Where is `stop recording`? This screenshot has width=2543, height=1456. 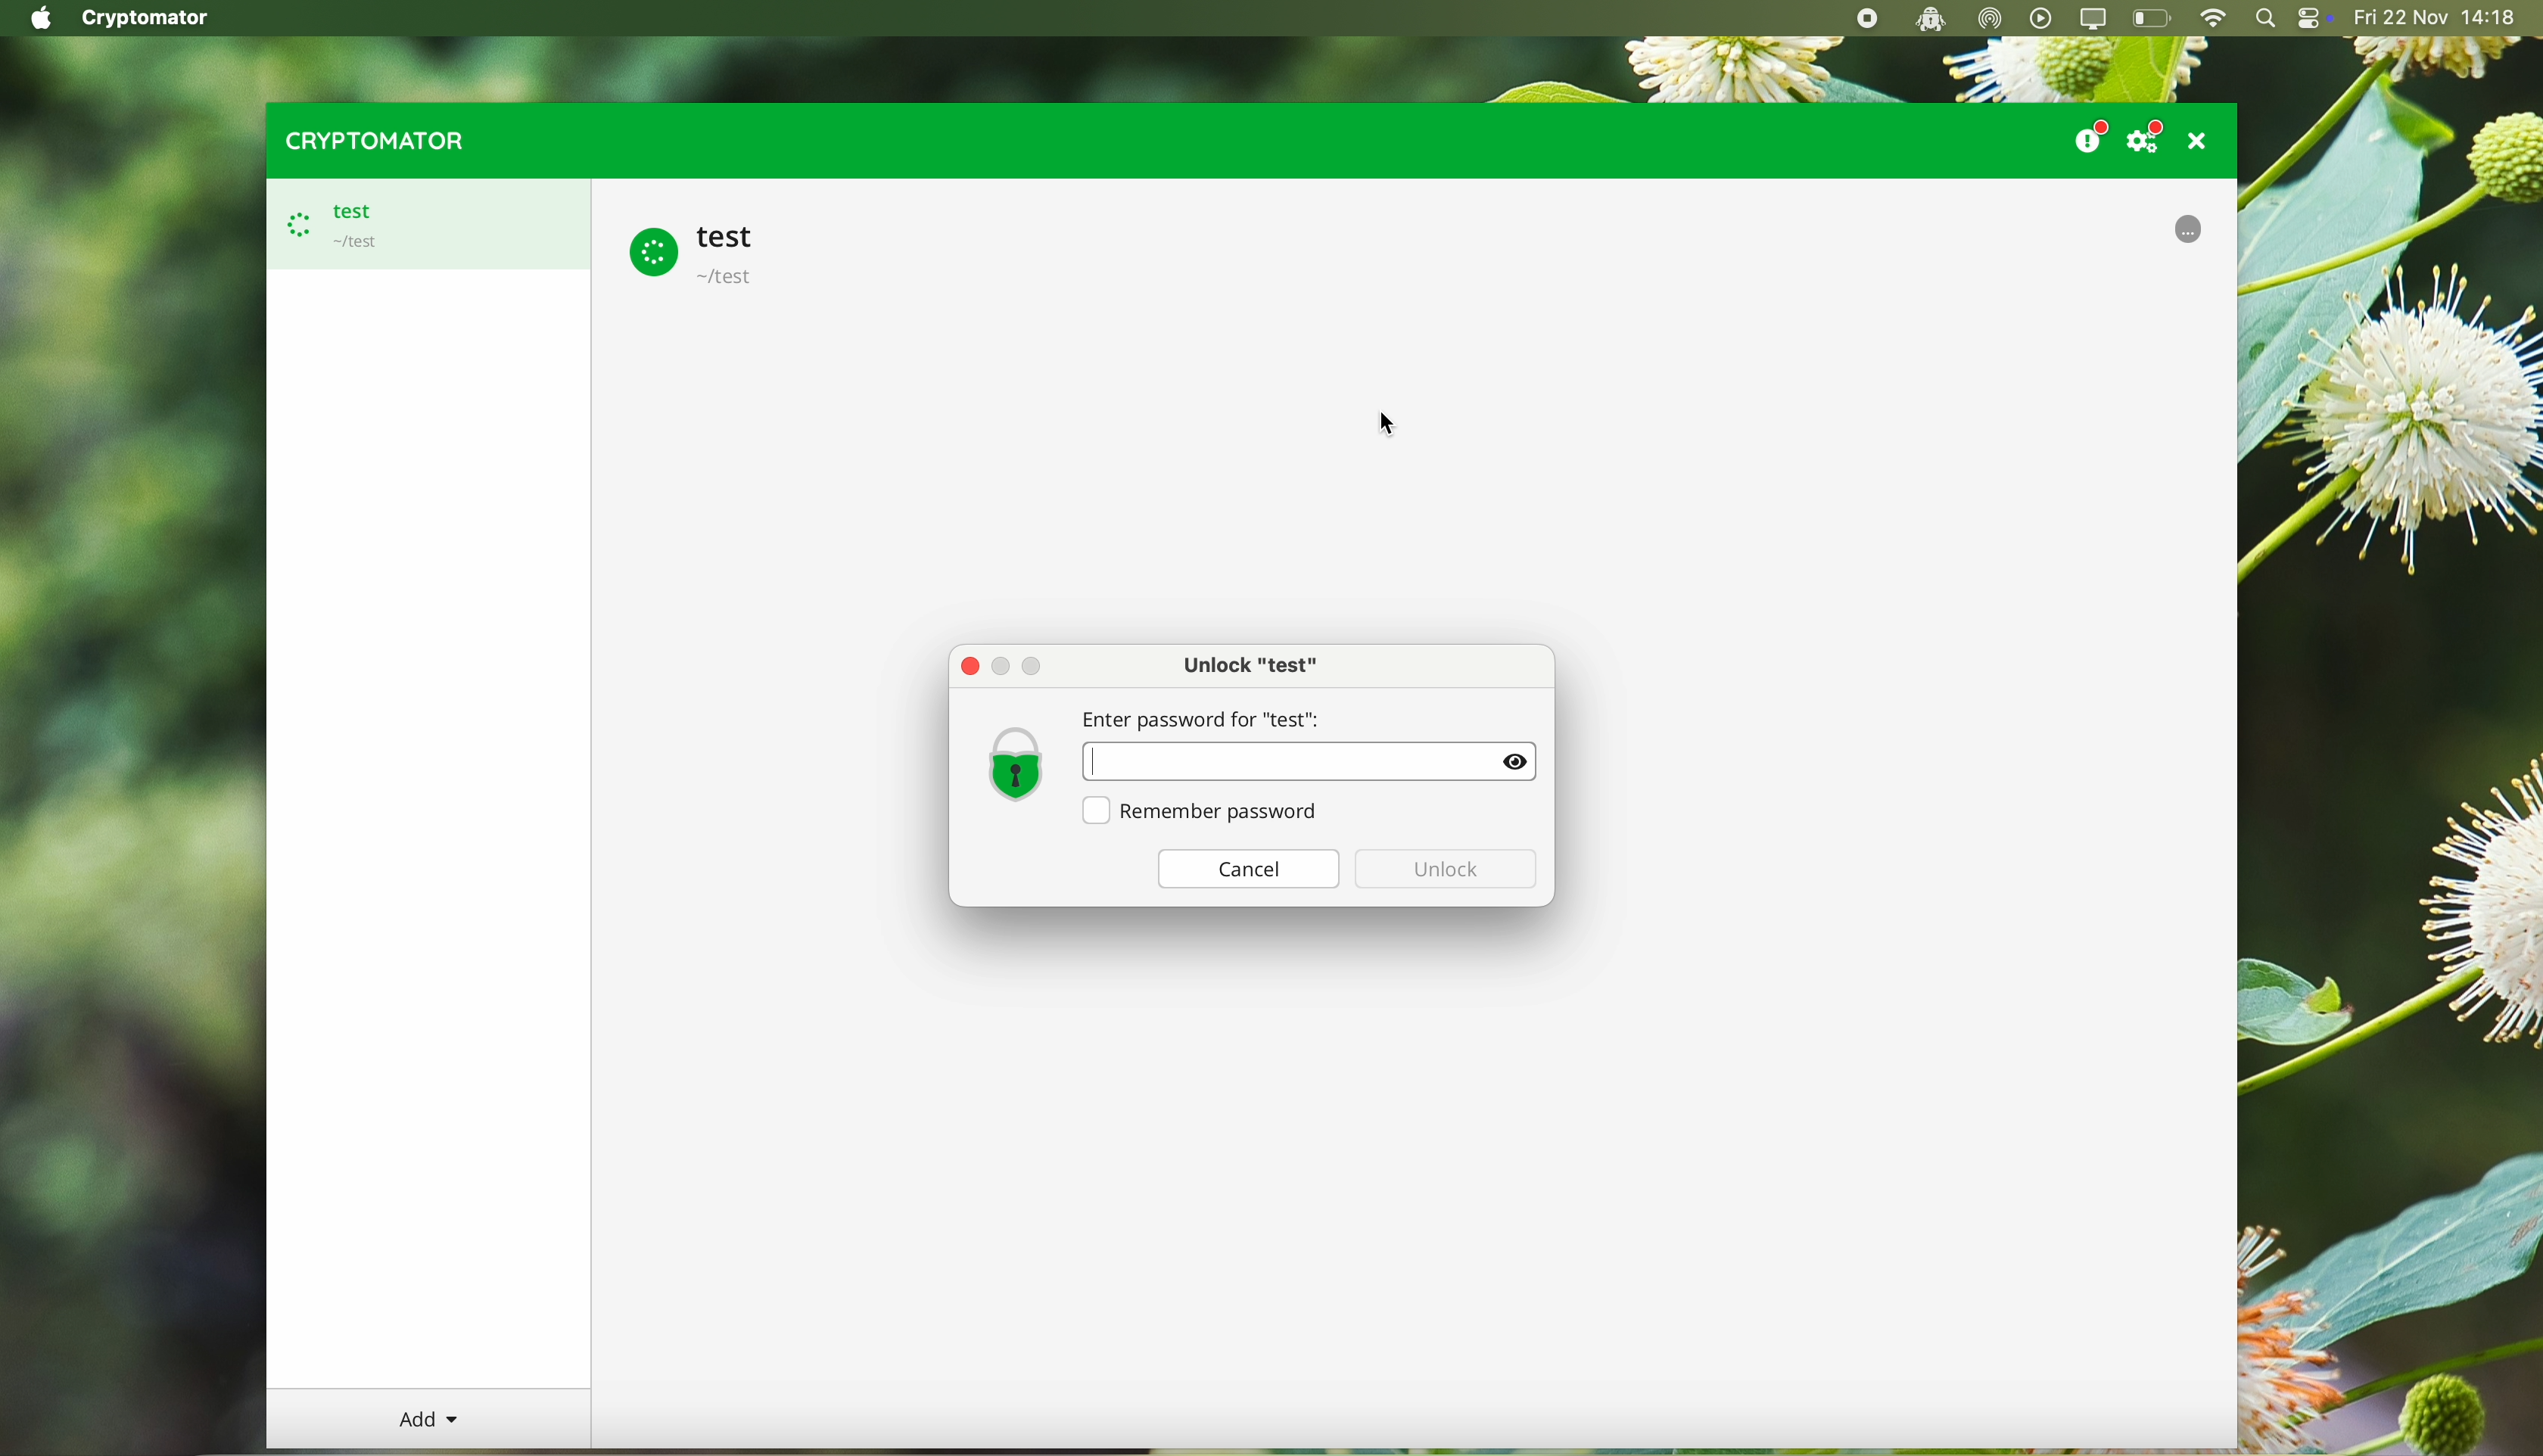
stop recording is located at coordinates (1863, 19).